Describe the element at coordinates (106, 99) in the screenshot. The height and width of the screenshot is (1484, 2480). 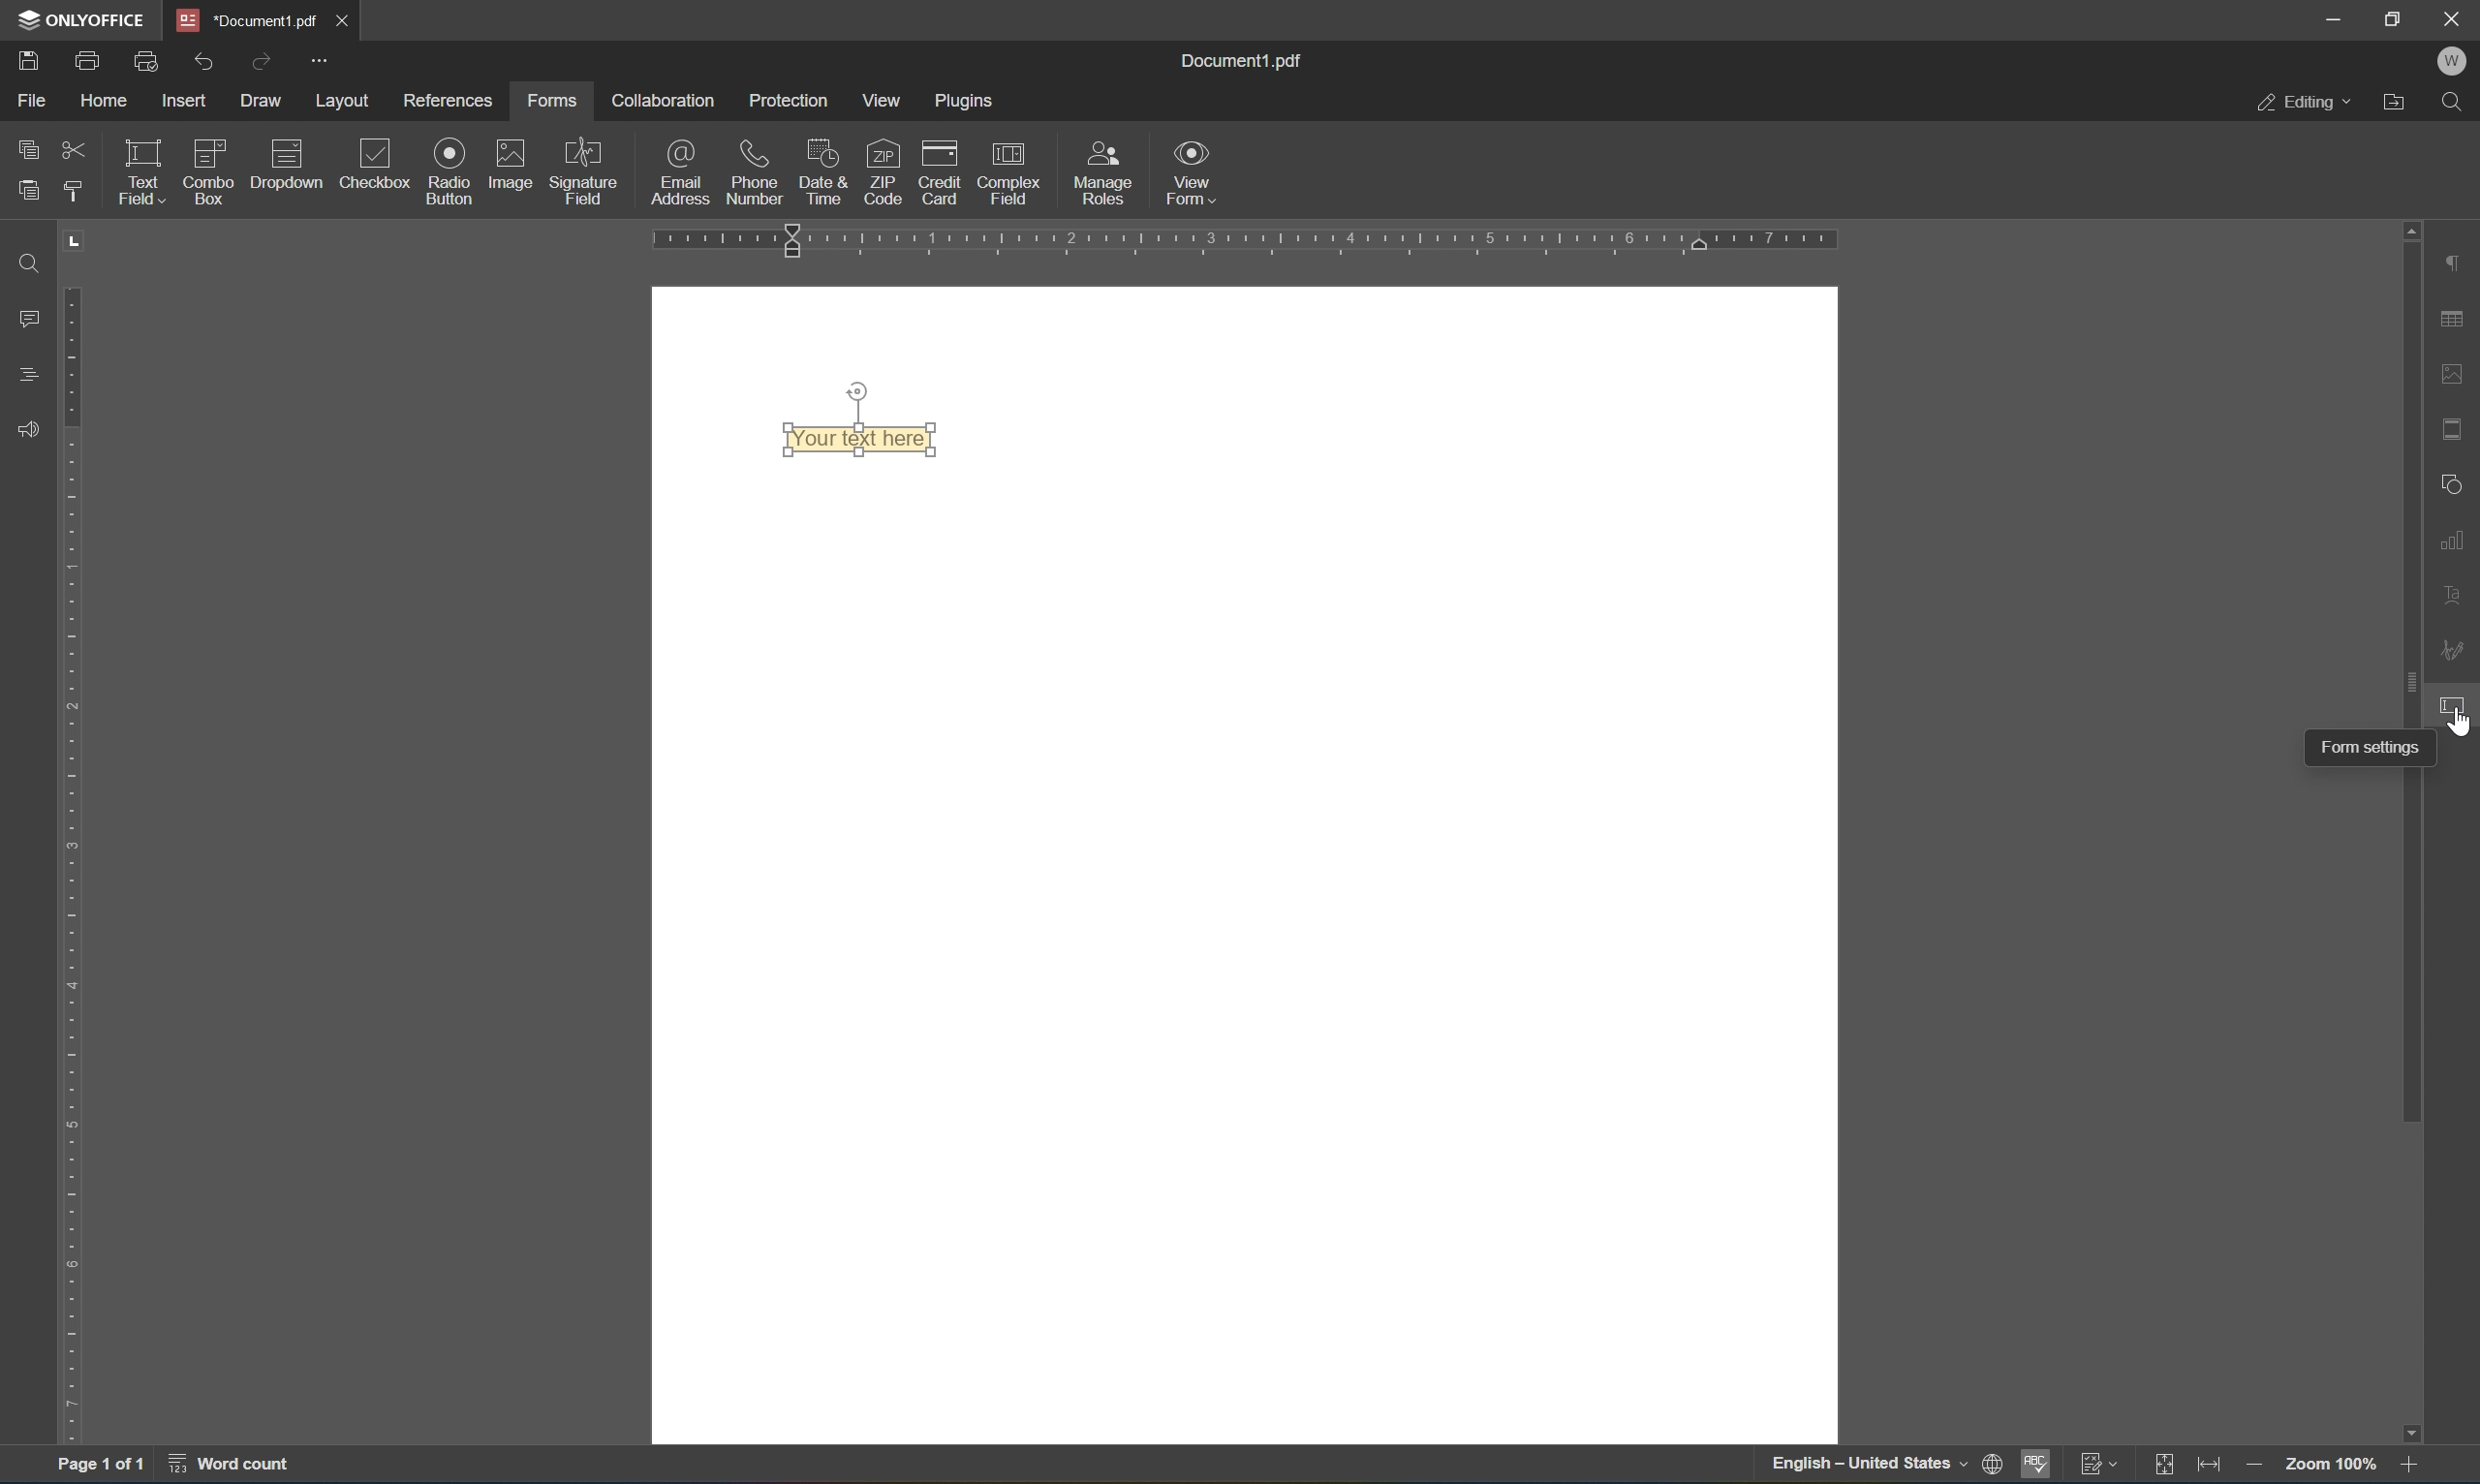
I see `home` at that location.